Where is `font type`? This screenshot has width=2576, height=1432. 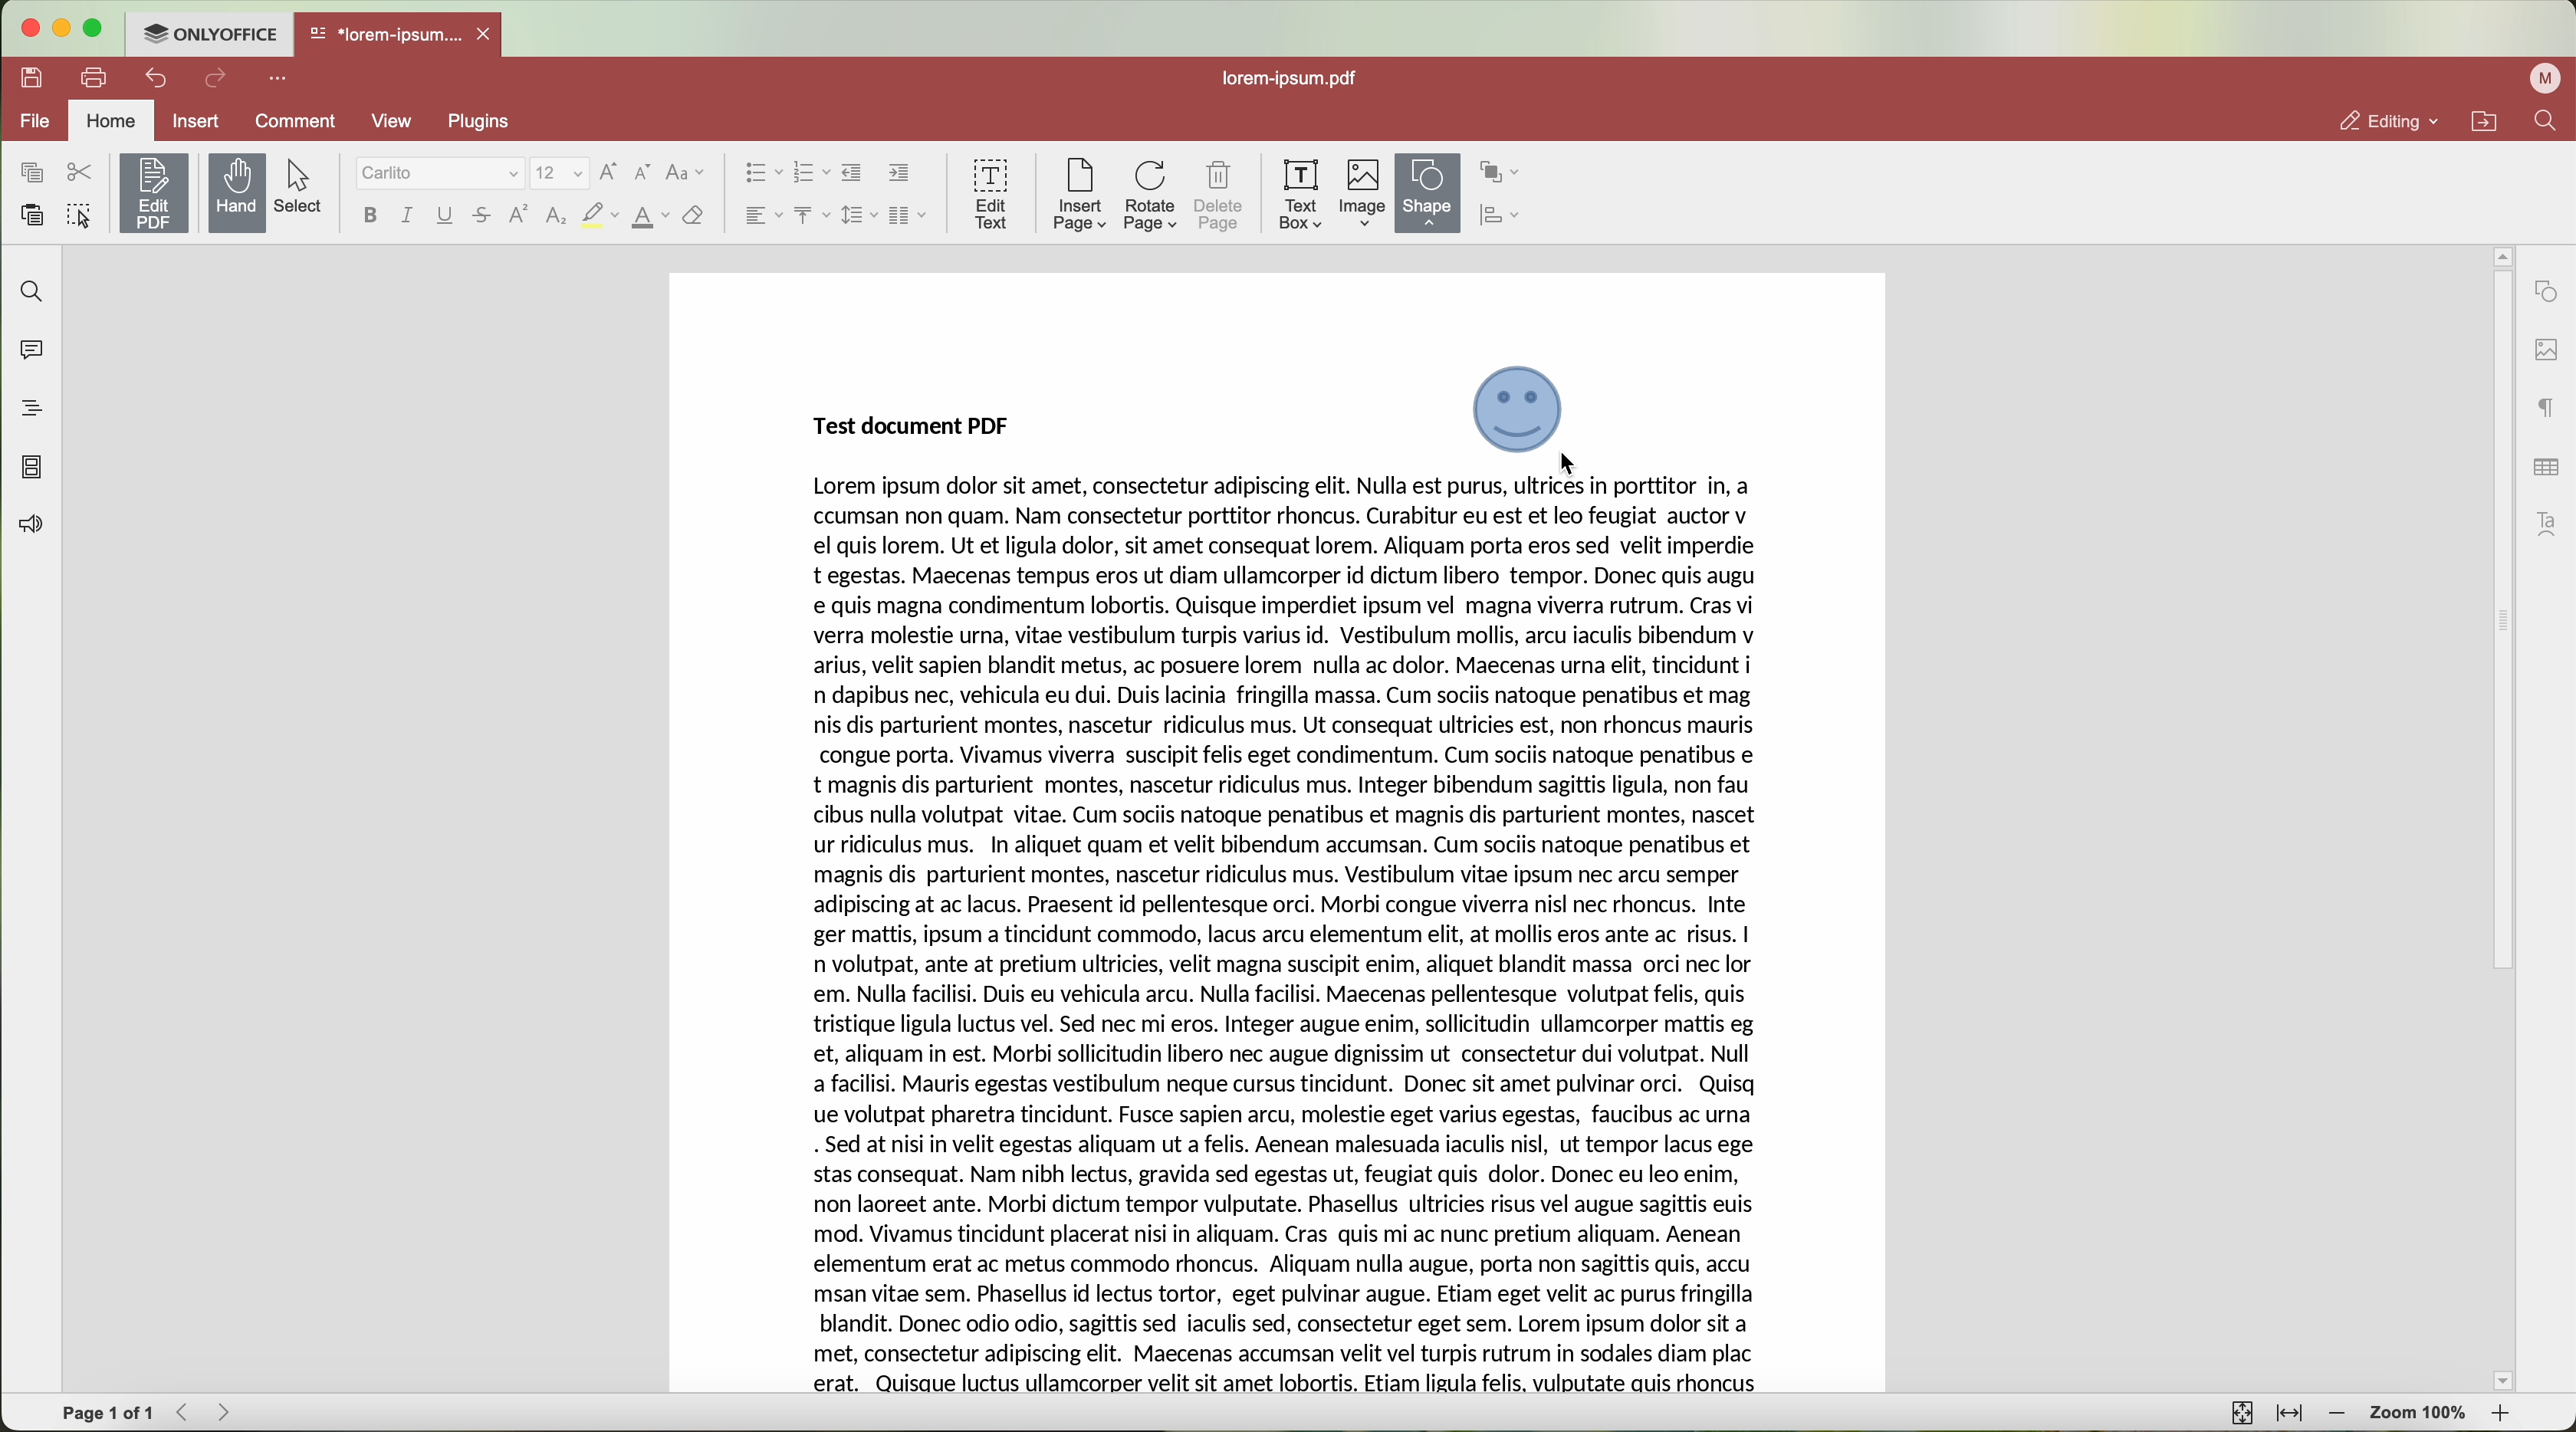 font type is located at coordinates (440, 174).